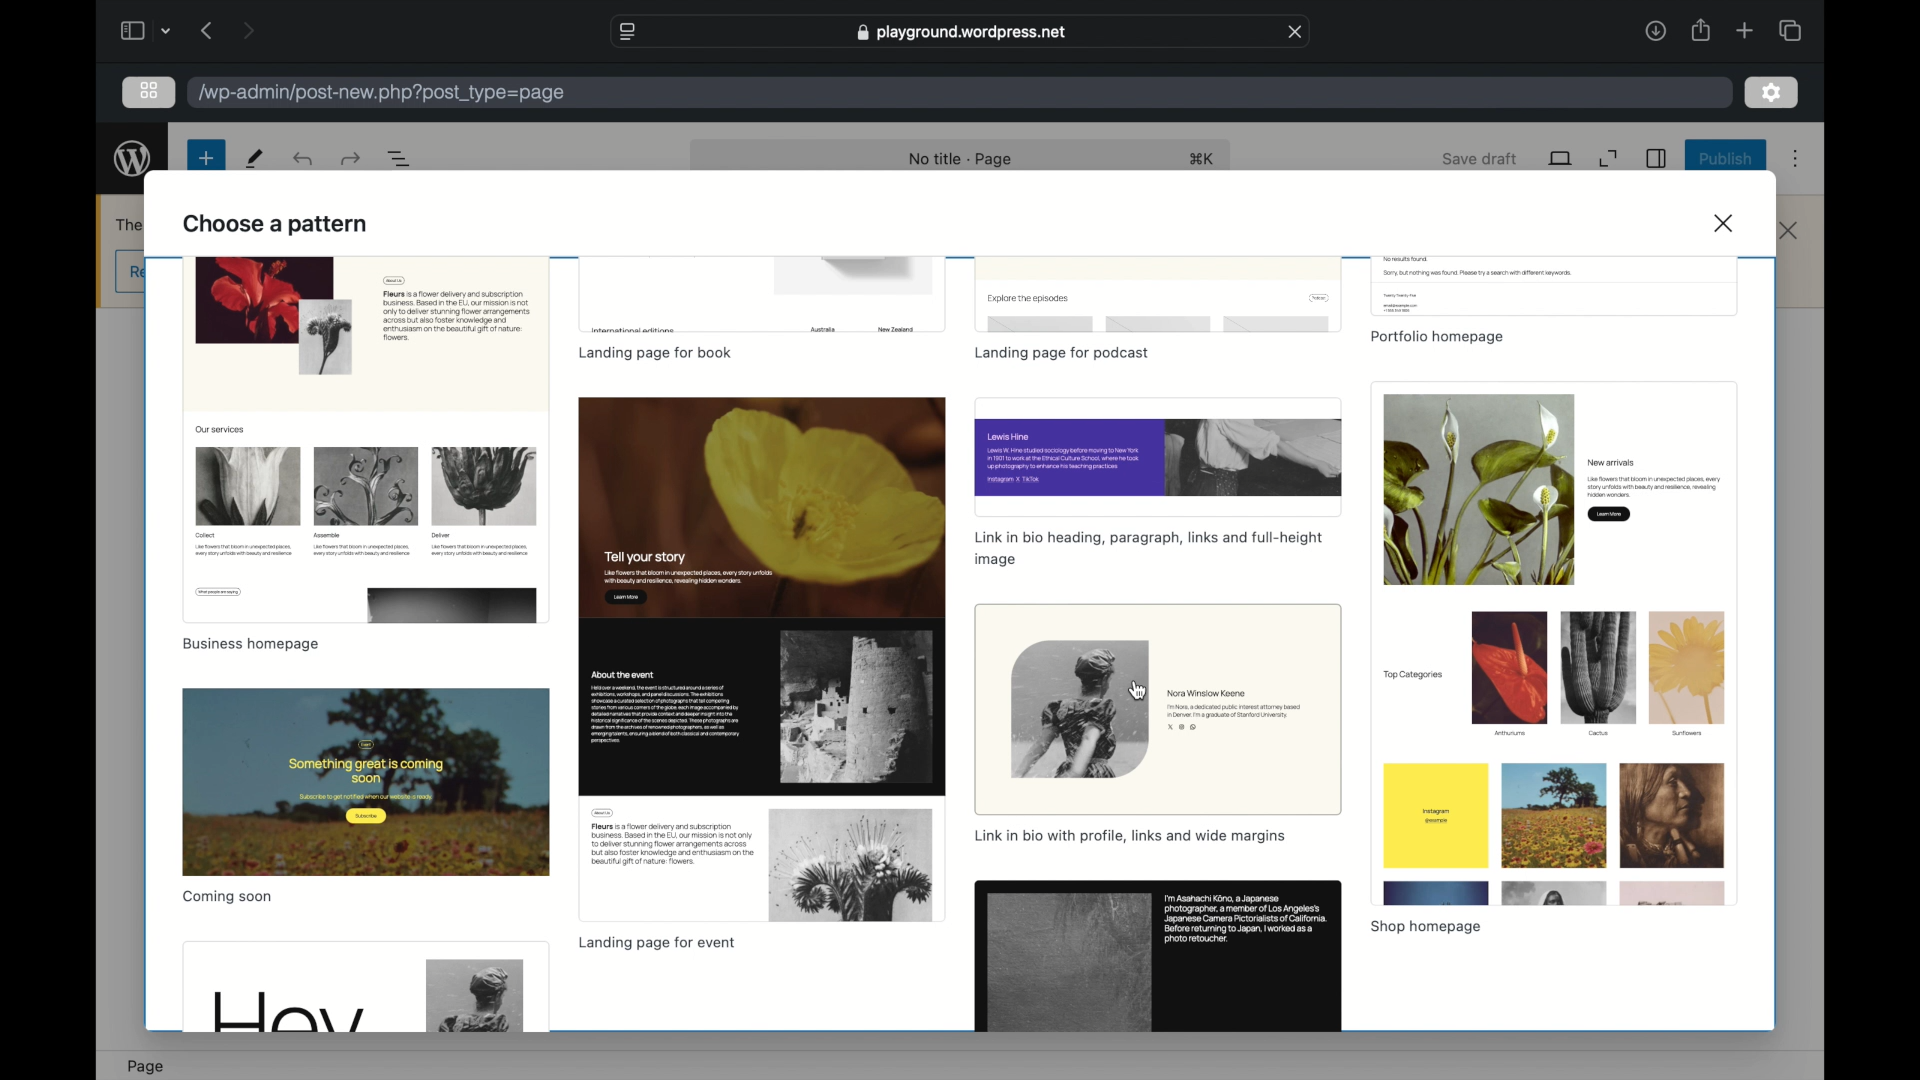 This screenshot has height=1080, width=1920. I want to click on preview, so click(366, 439).